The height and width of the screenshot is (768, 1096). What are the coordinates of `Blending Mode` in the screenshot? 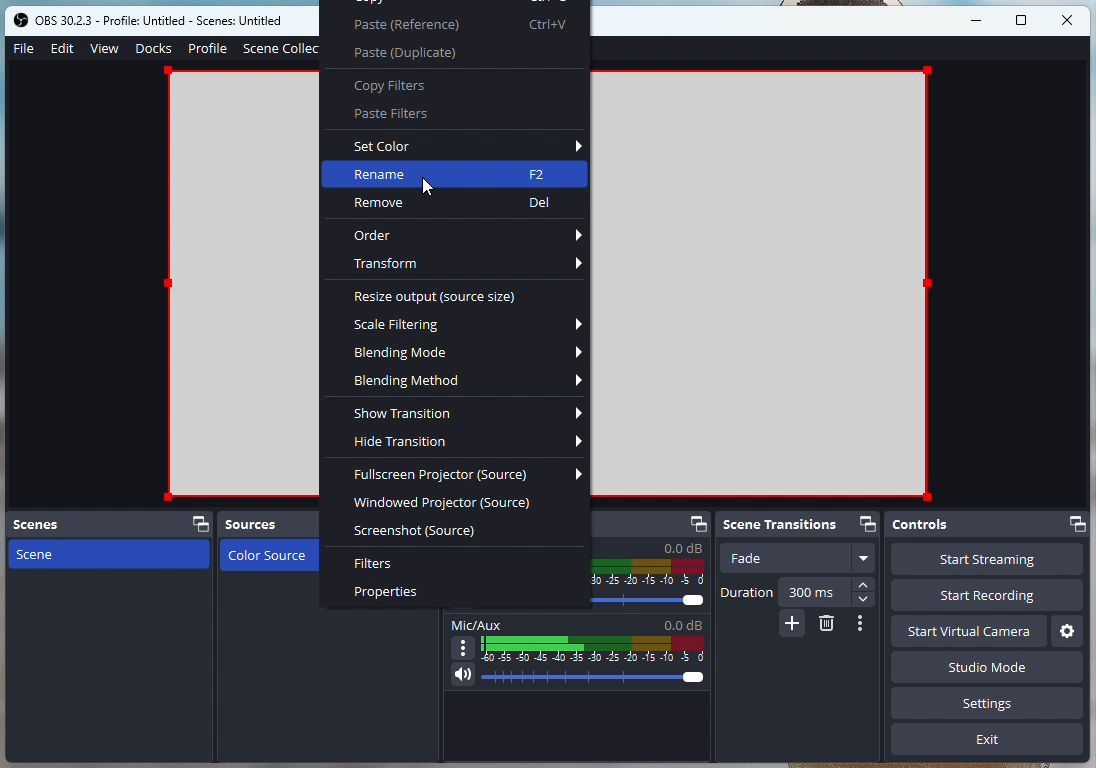 It's located at (470, 354).